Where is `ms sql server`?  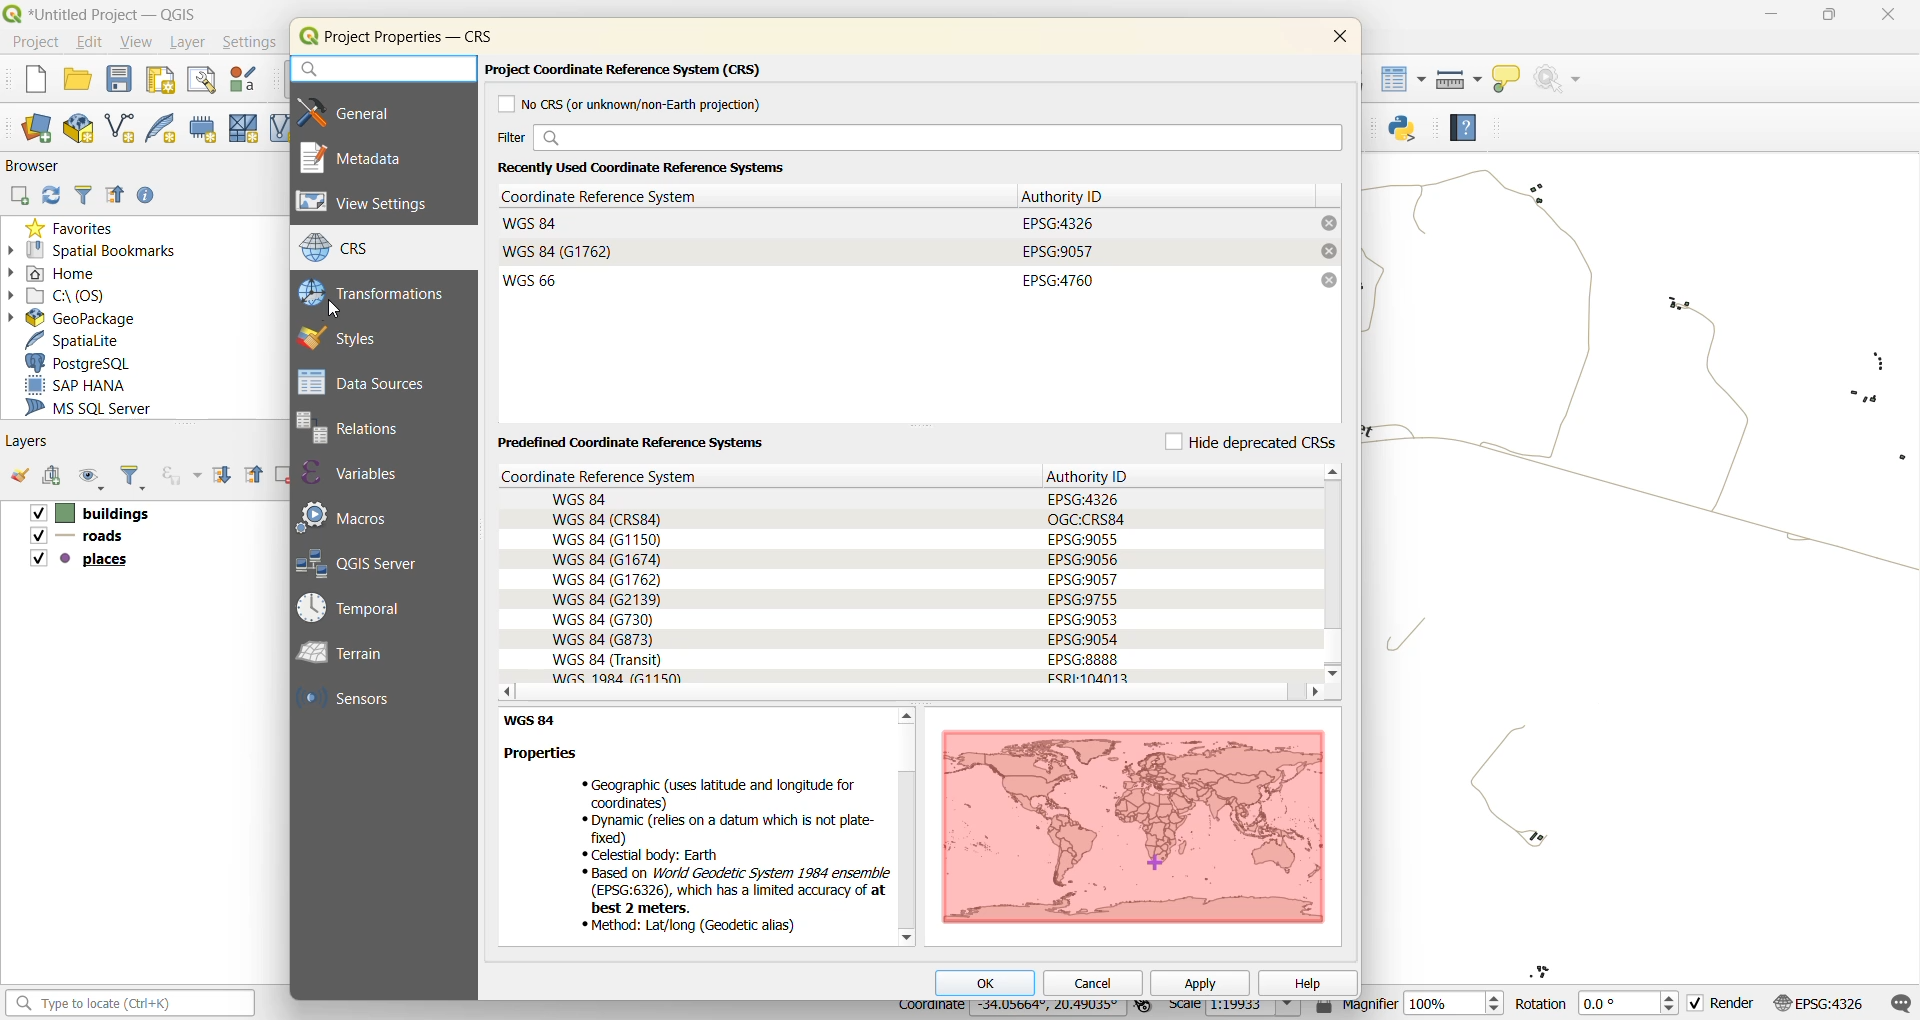 ms sql server is located at coordinates (100, 407).